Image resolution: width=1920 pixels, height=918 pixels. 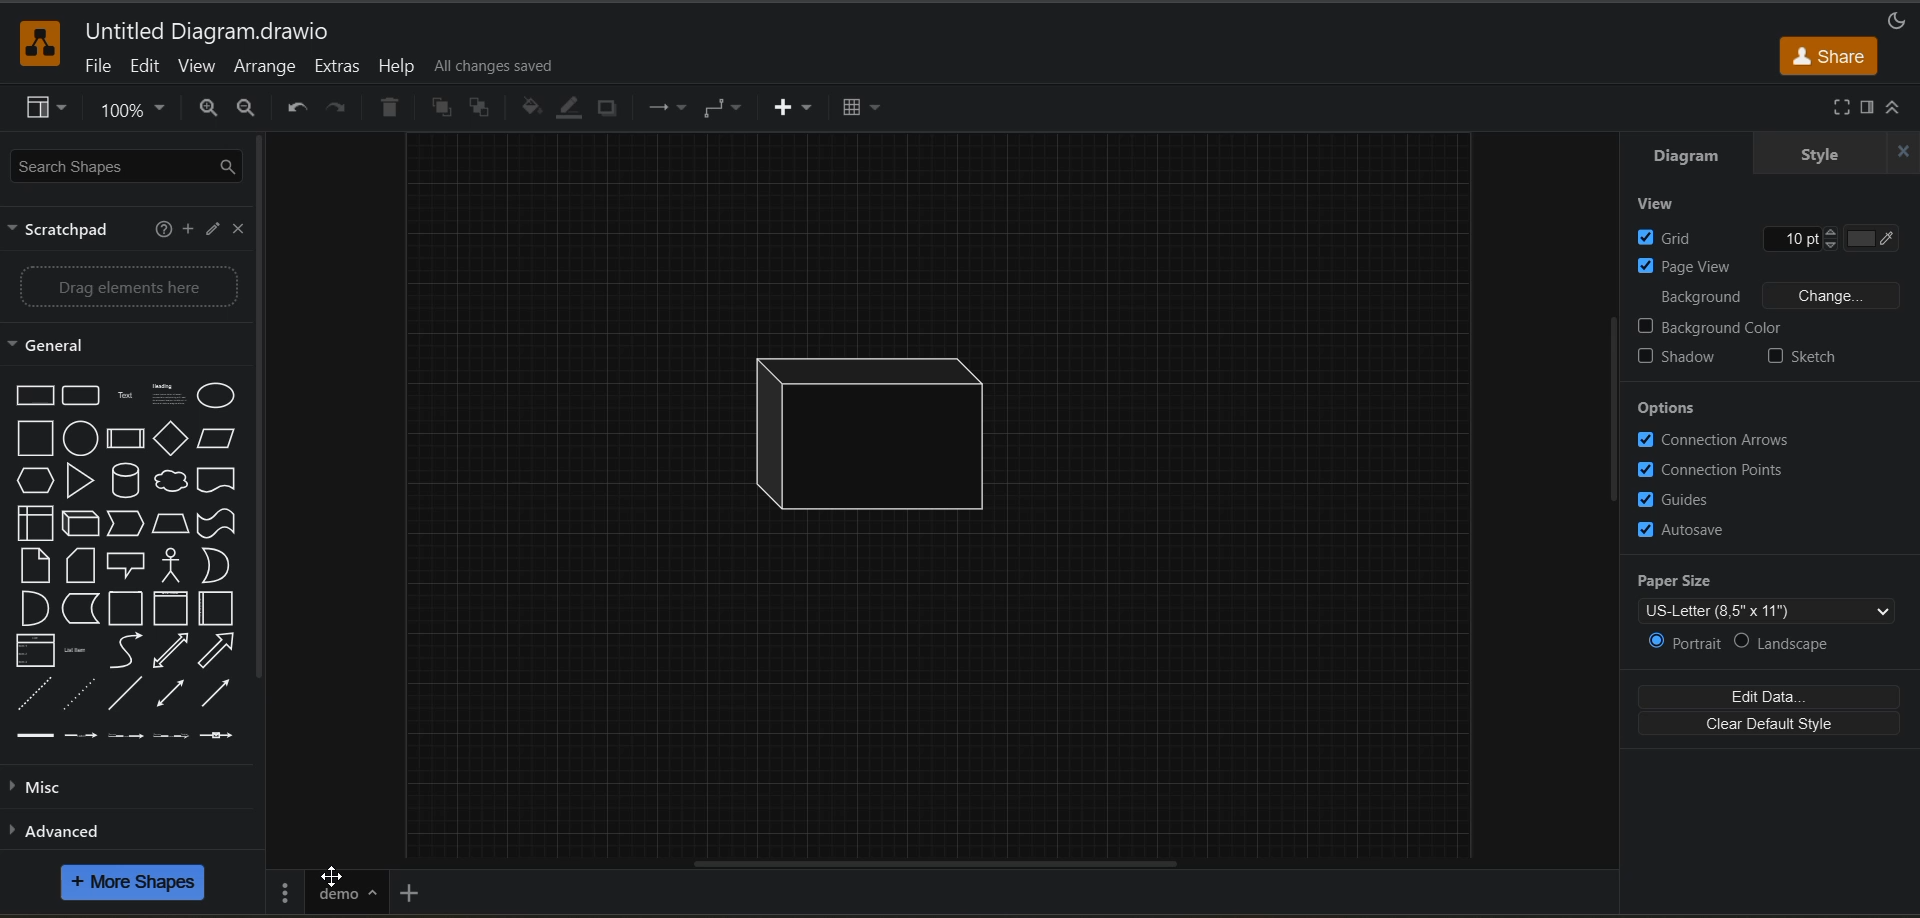 What do you see at coordinates (335, 66) in the screenshot?
I see `extras` at bounding box center [335, 66].